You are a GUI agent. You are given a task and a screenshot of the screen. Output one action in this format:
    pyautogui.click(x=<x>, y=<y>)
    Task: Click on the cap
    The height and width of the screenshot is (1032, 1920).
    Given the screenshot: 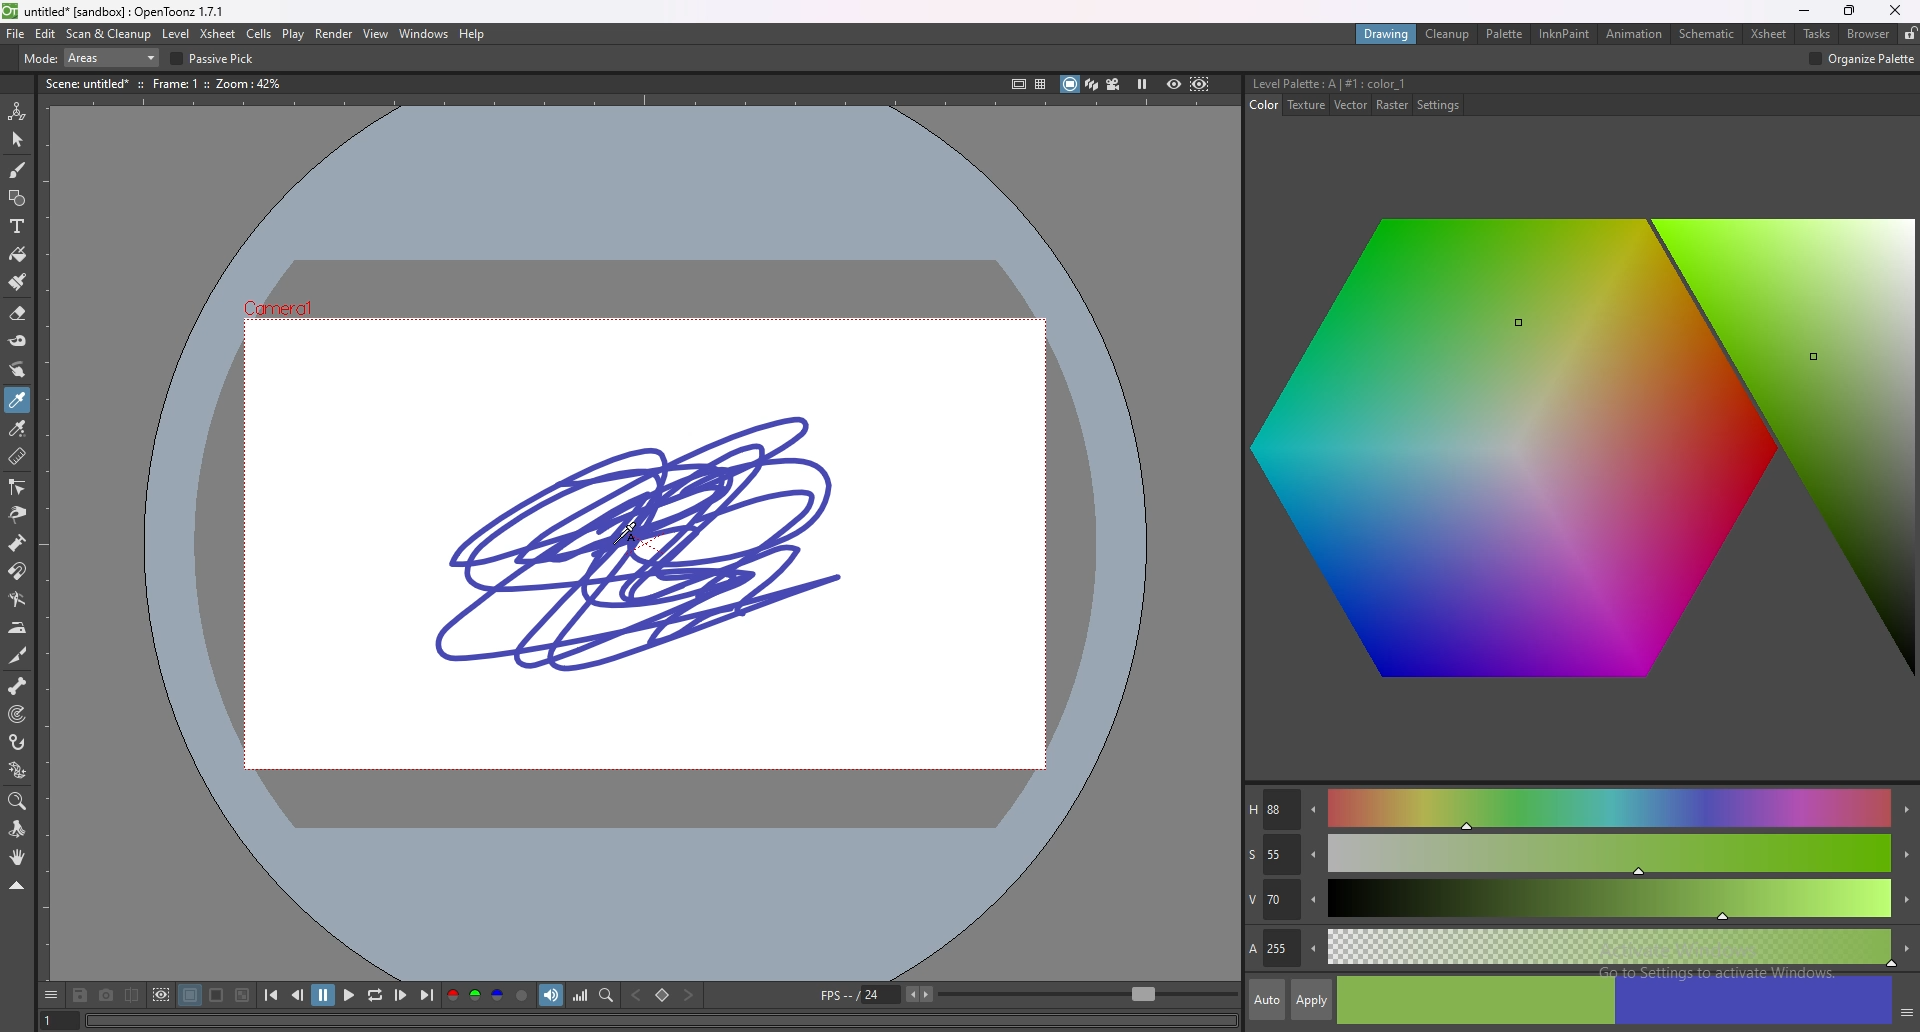 What is the action you would take?
    pyautogui.click(x=1521, y=57)
    